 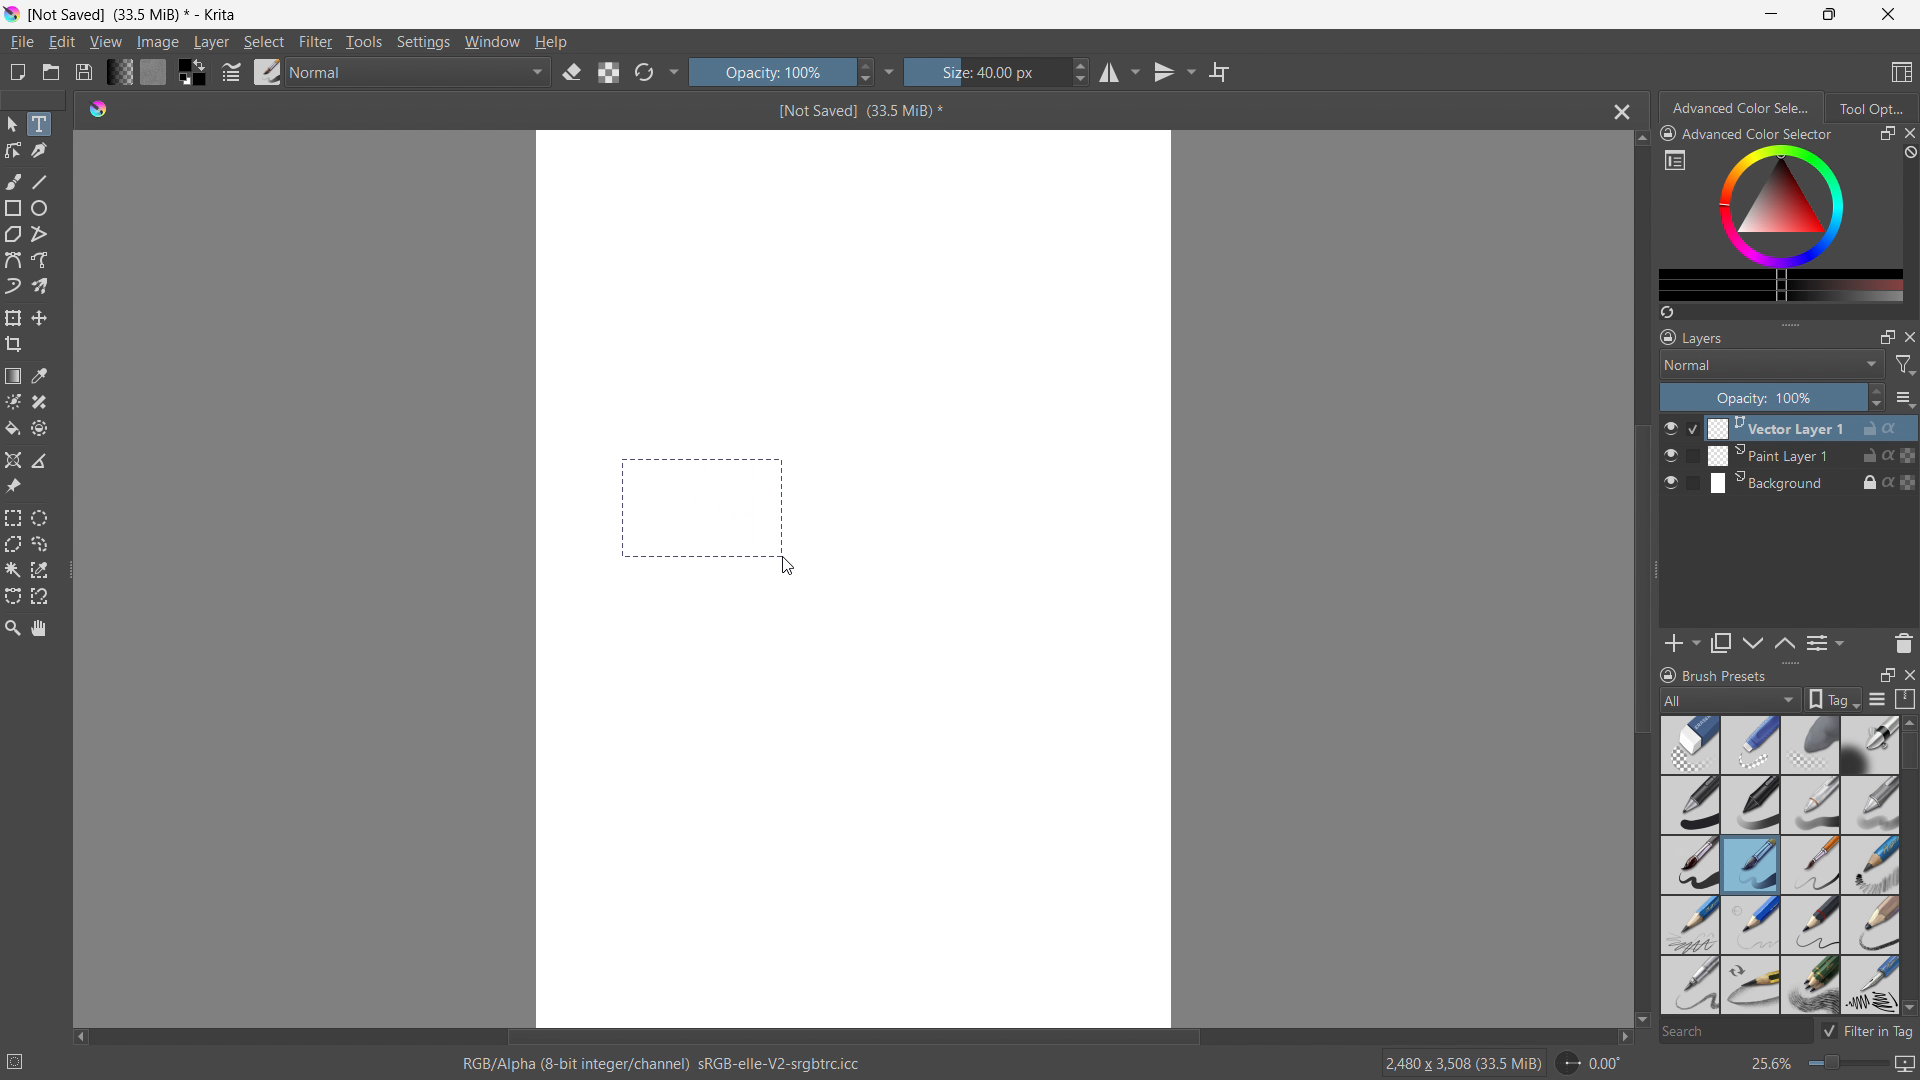 I want to click on fill a contiguous area of color with a color, so click(x=12, y=429).